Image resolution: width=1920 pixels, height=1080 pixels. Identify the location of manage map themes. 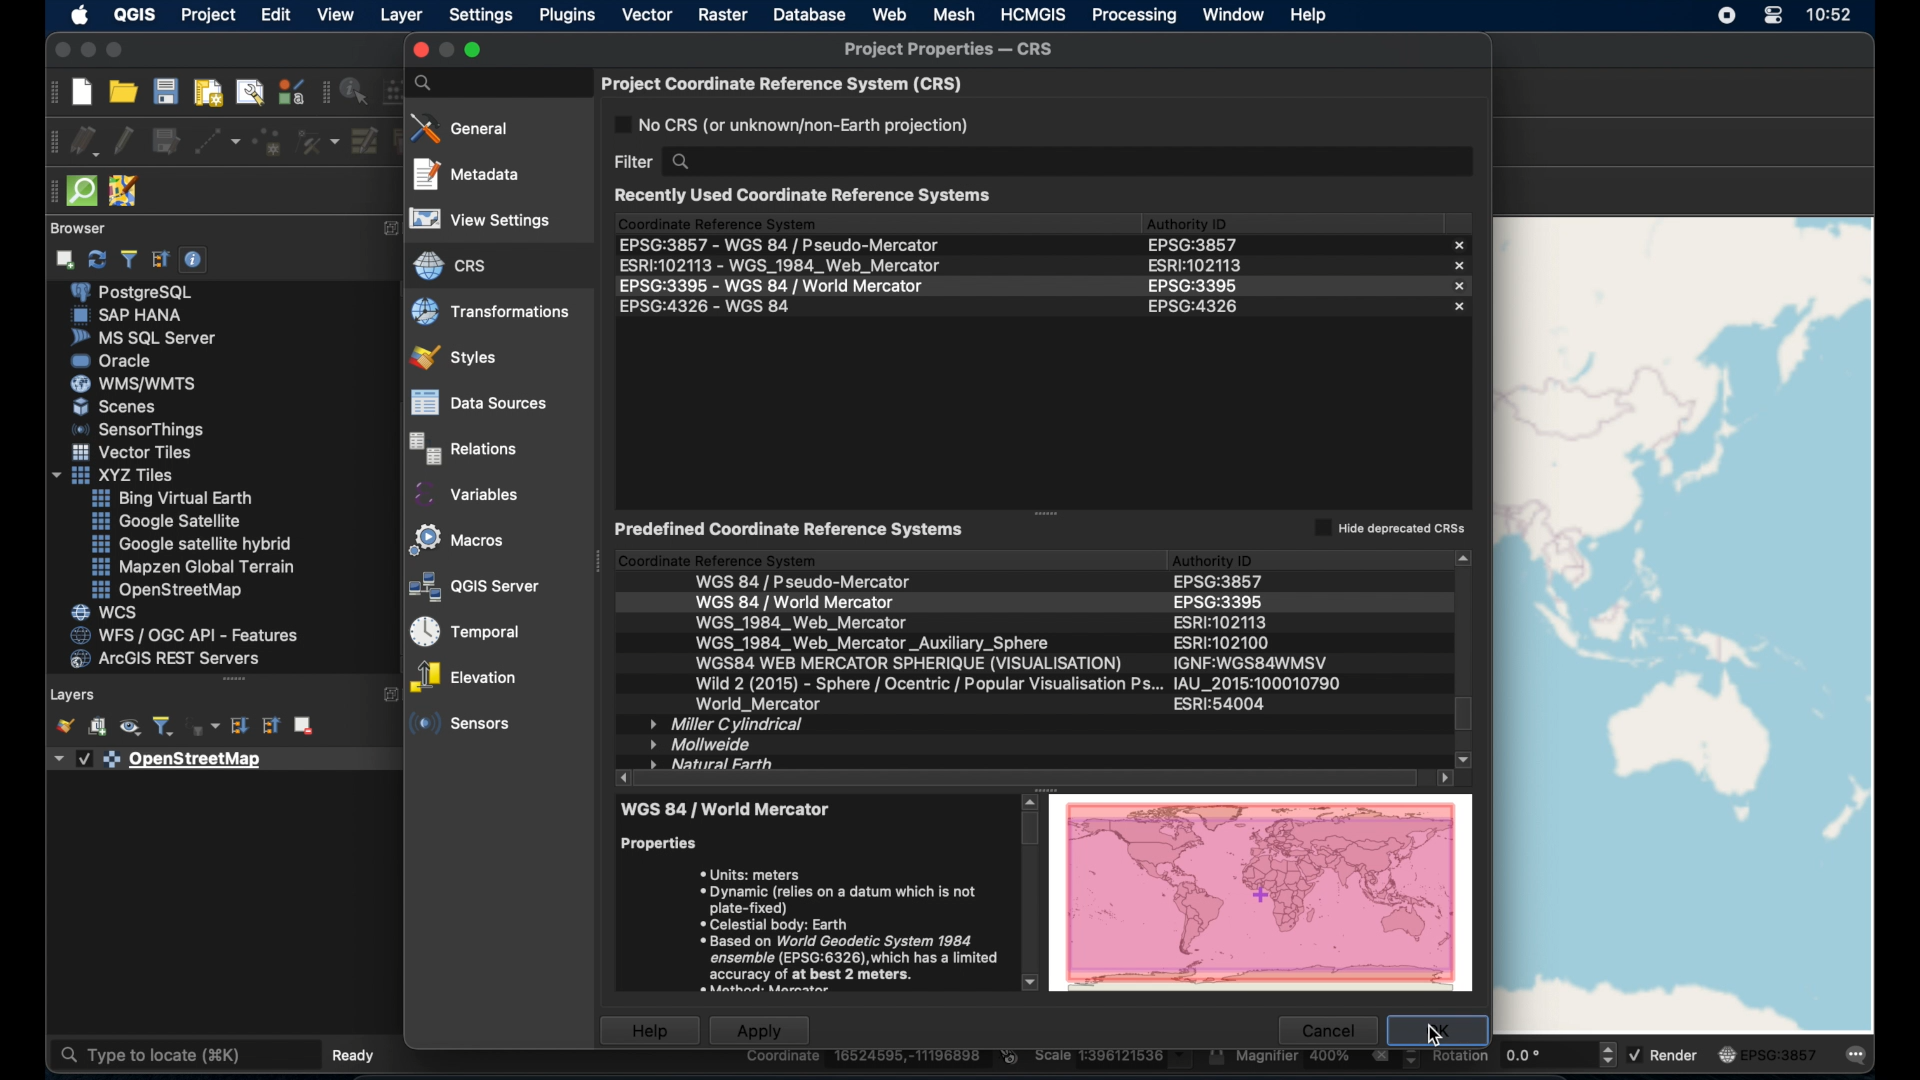
(129, 726).